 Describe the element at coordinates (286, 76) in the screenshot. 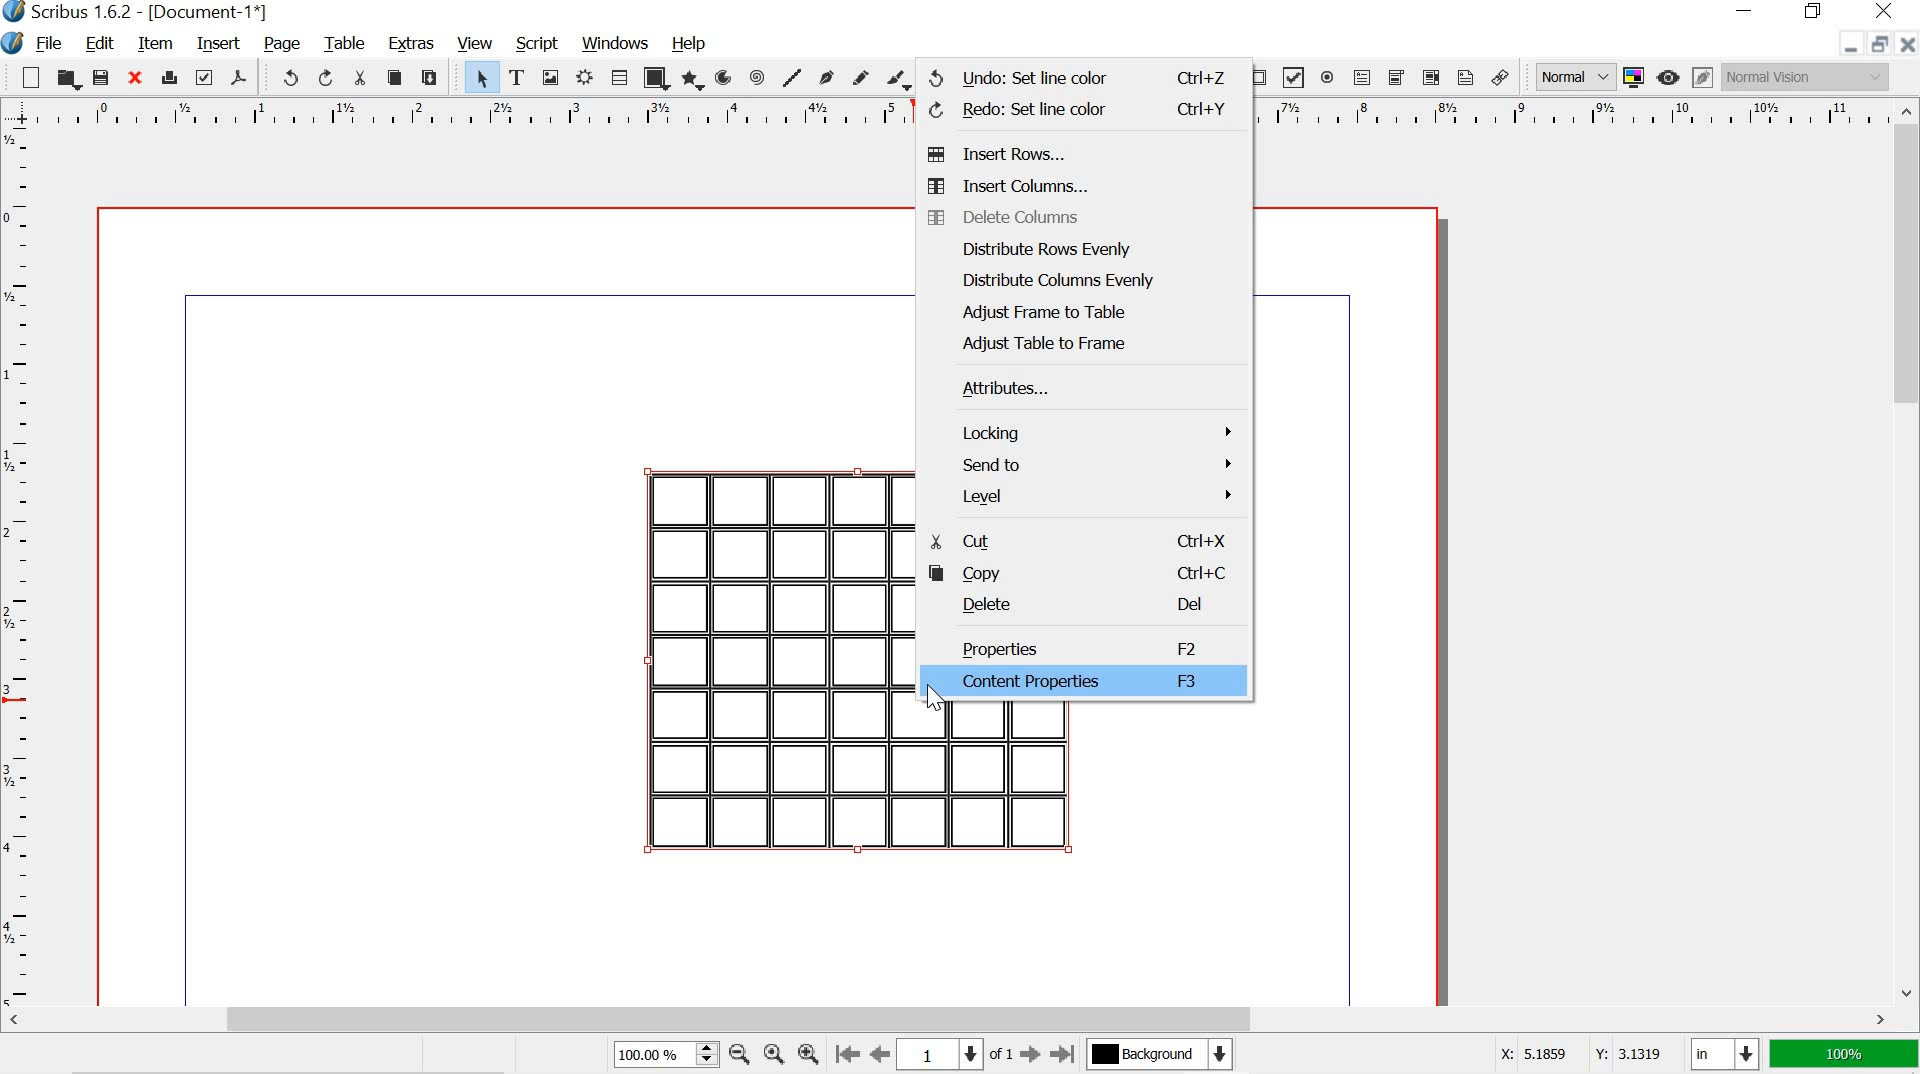

I see `undo` at that location.